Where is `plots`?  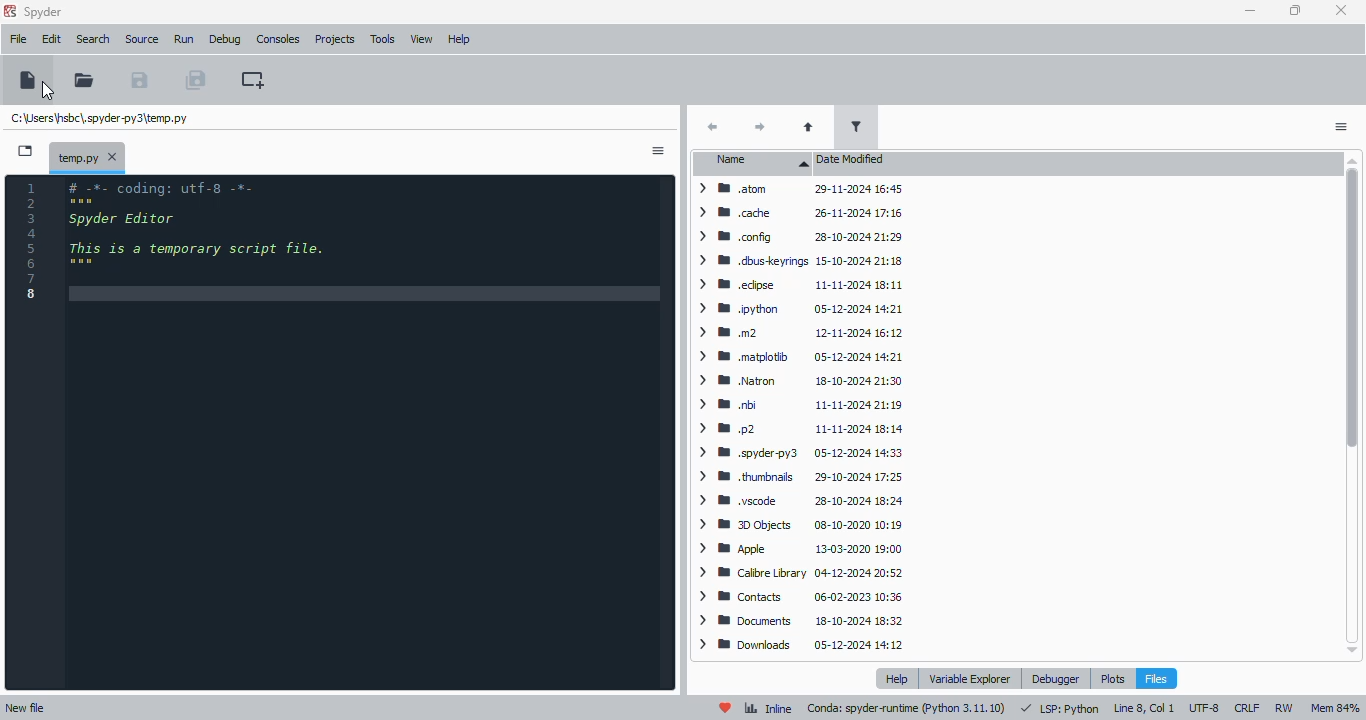 plots is located at coordinates (1112, 678).